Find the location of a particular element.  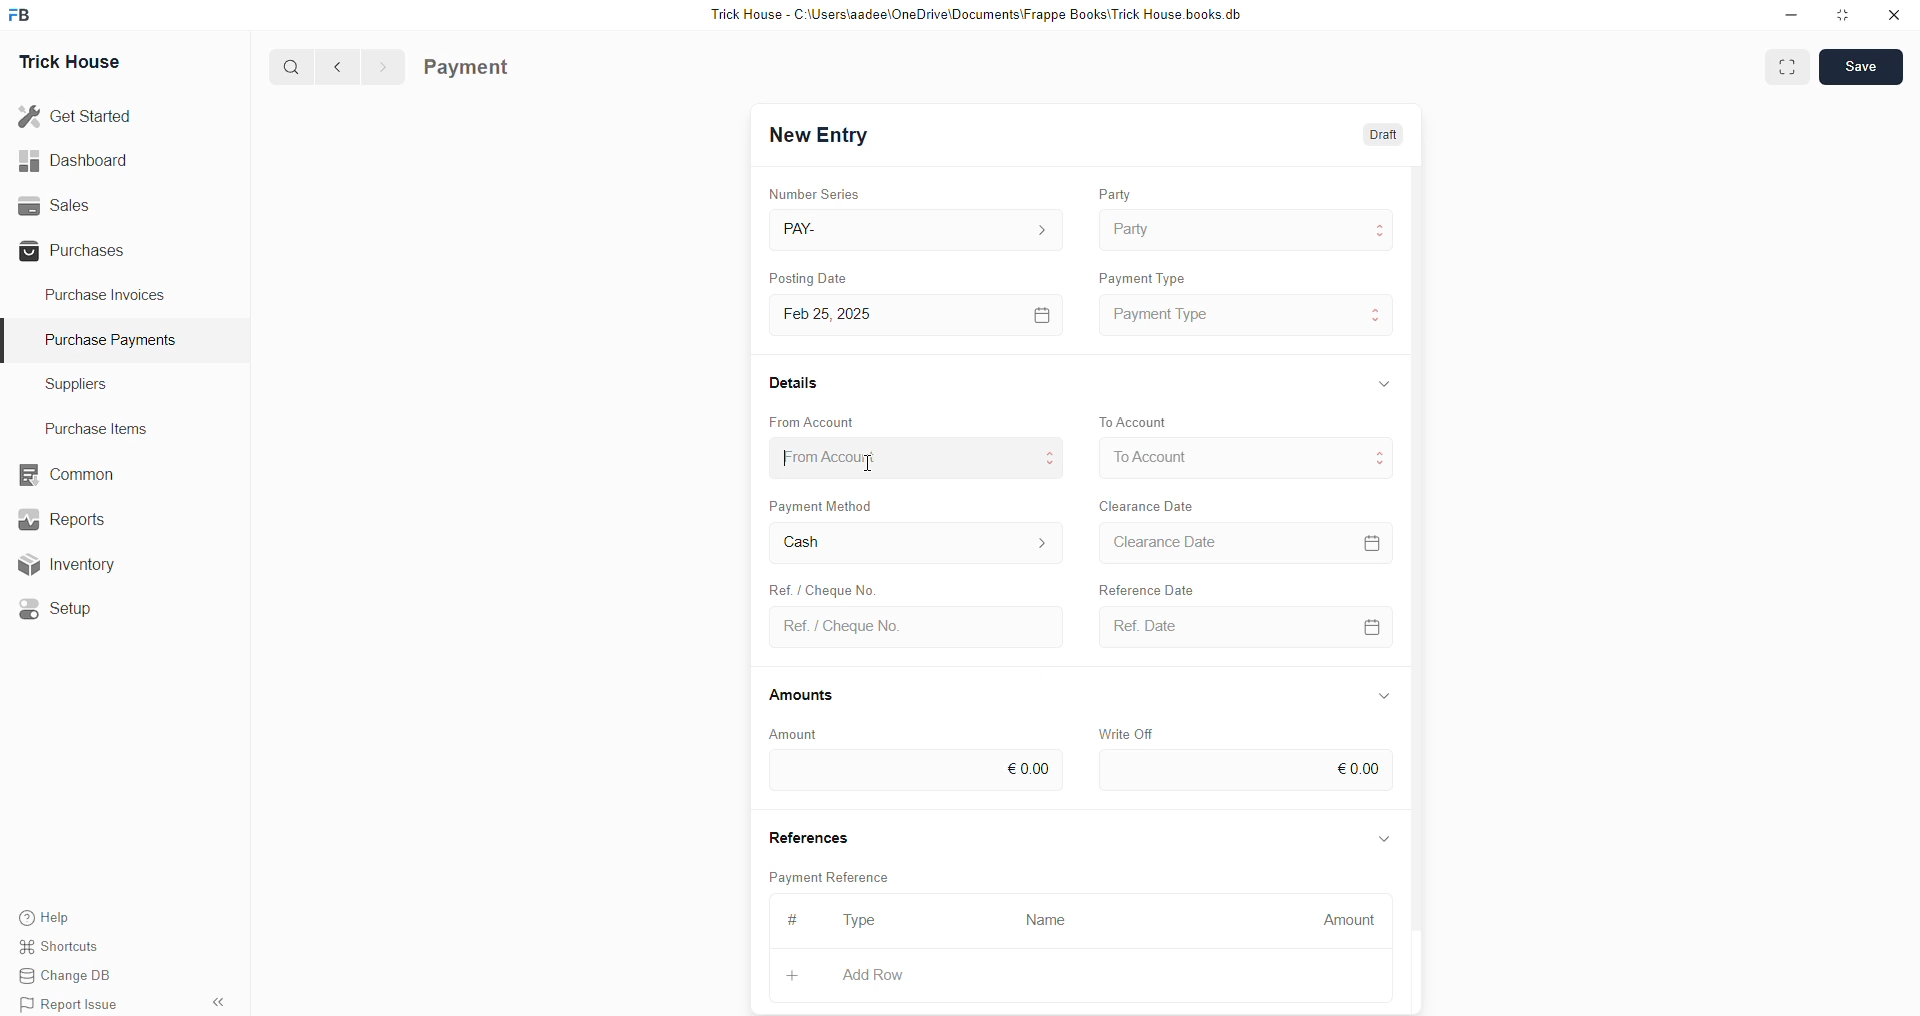

Ref. / Cheque No. is located at coordinates (842, 625).